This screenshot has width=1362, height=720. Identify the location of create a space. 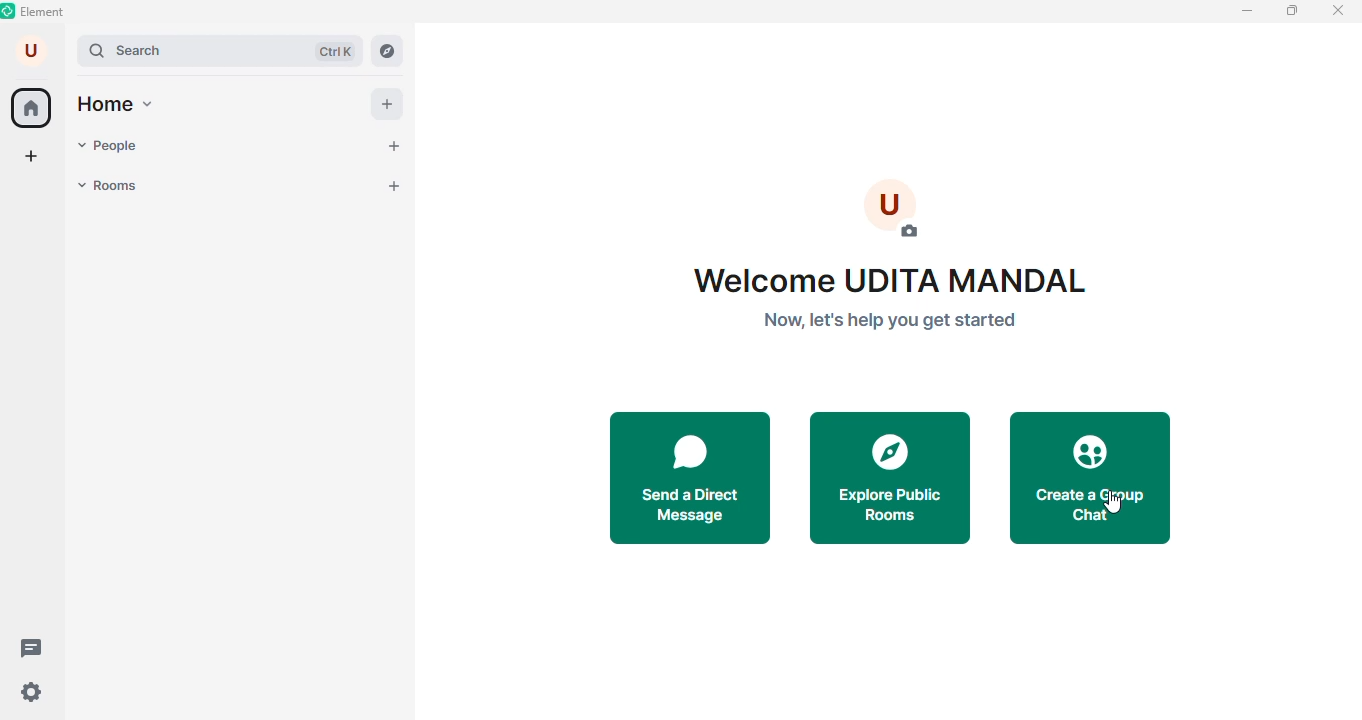
(35, 157).